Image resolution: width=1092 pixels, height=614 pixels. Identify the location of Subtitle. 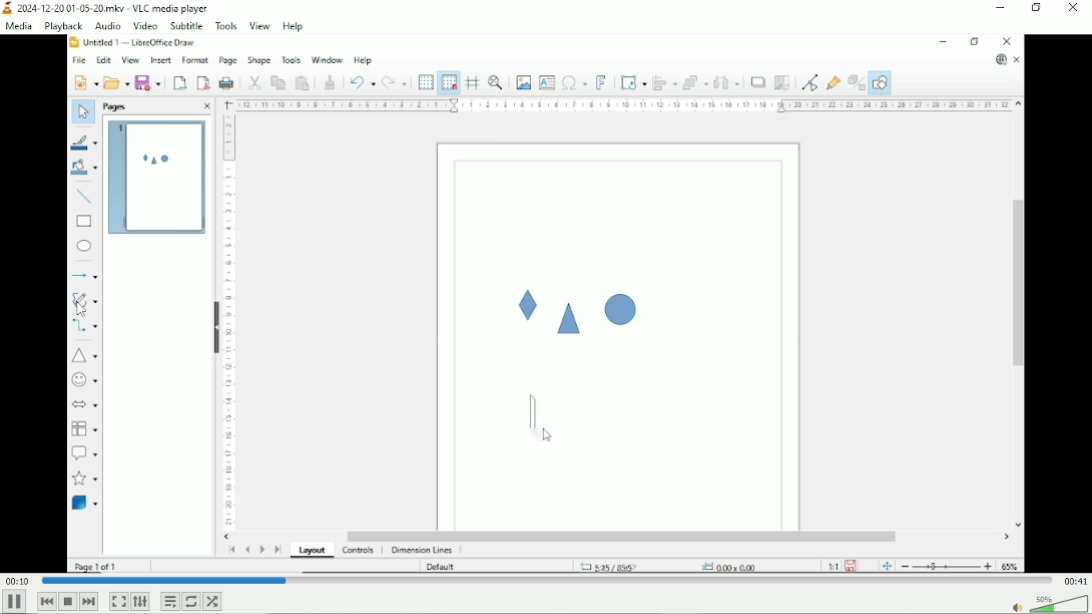
(186, 25).